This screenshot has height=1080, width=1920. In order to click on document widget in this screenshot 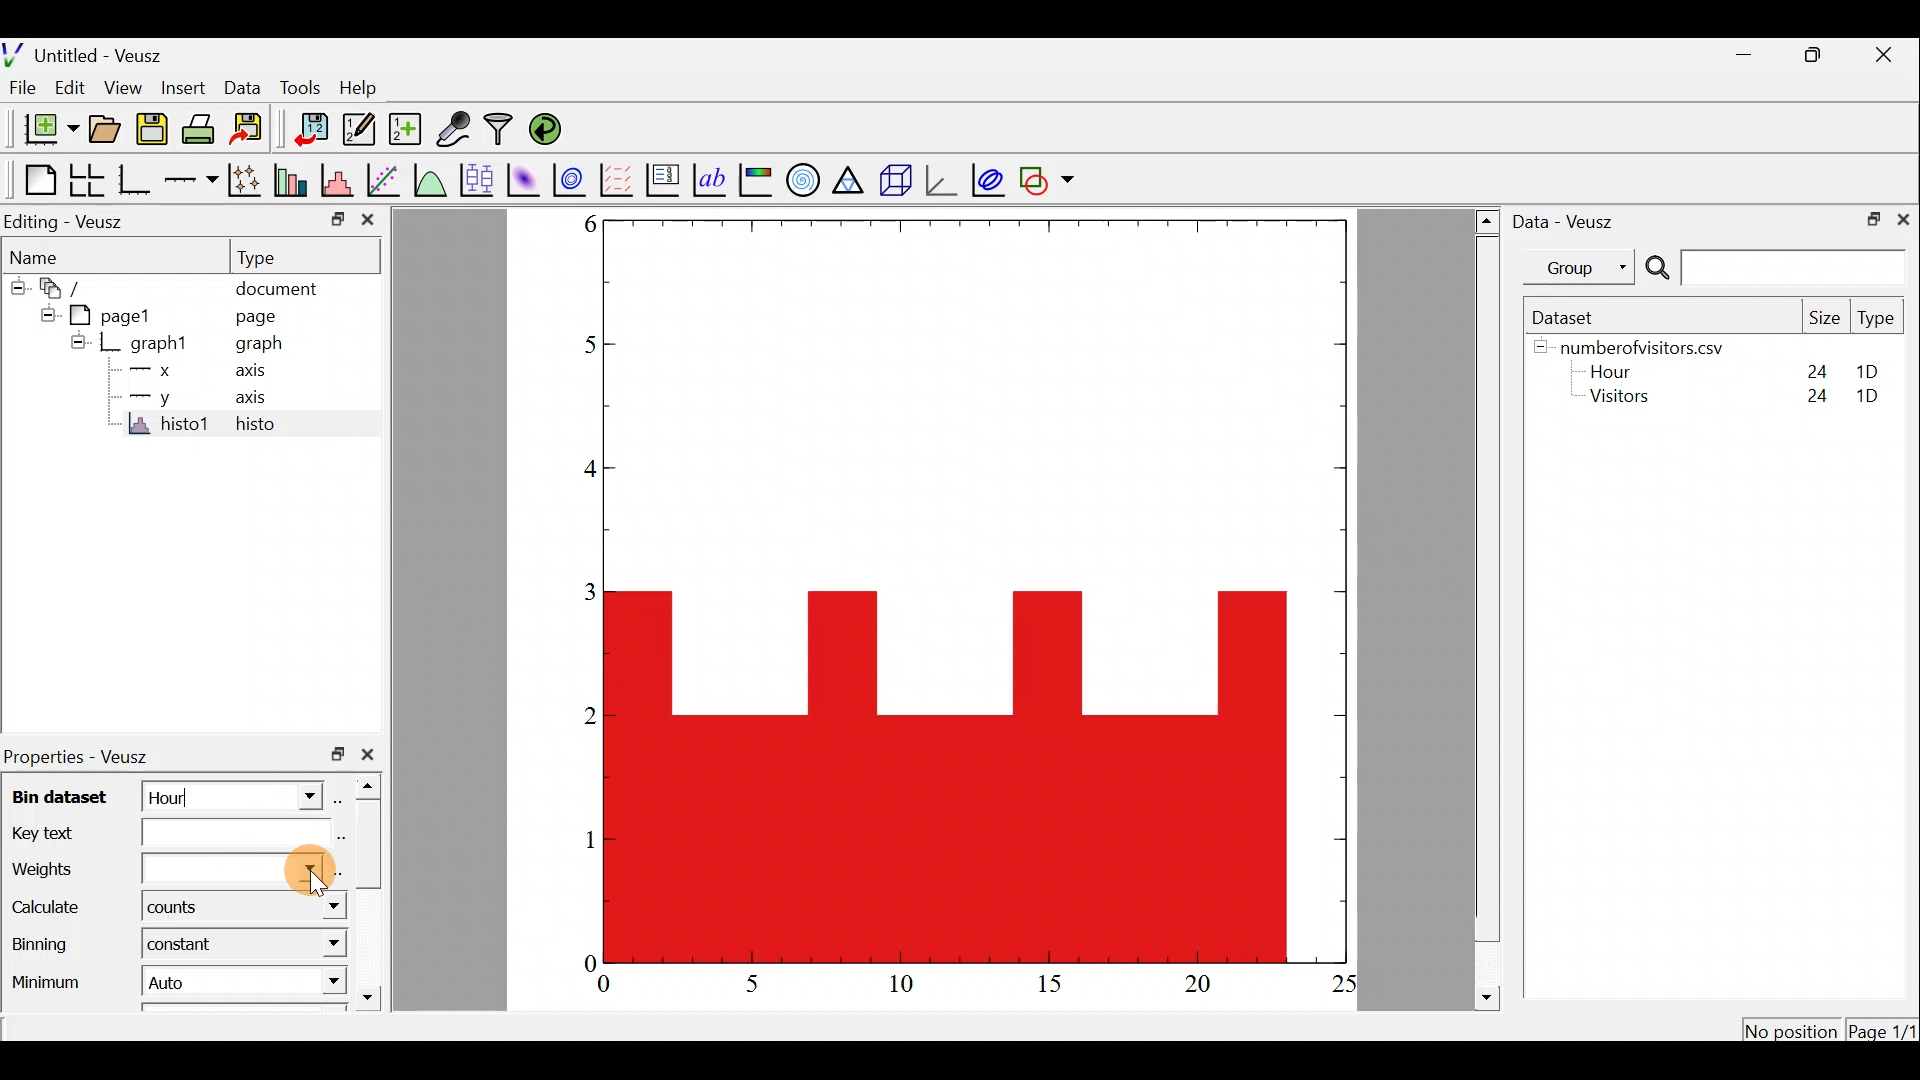, I will do `click(65, 288)`.